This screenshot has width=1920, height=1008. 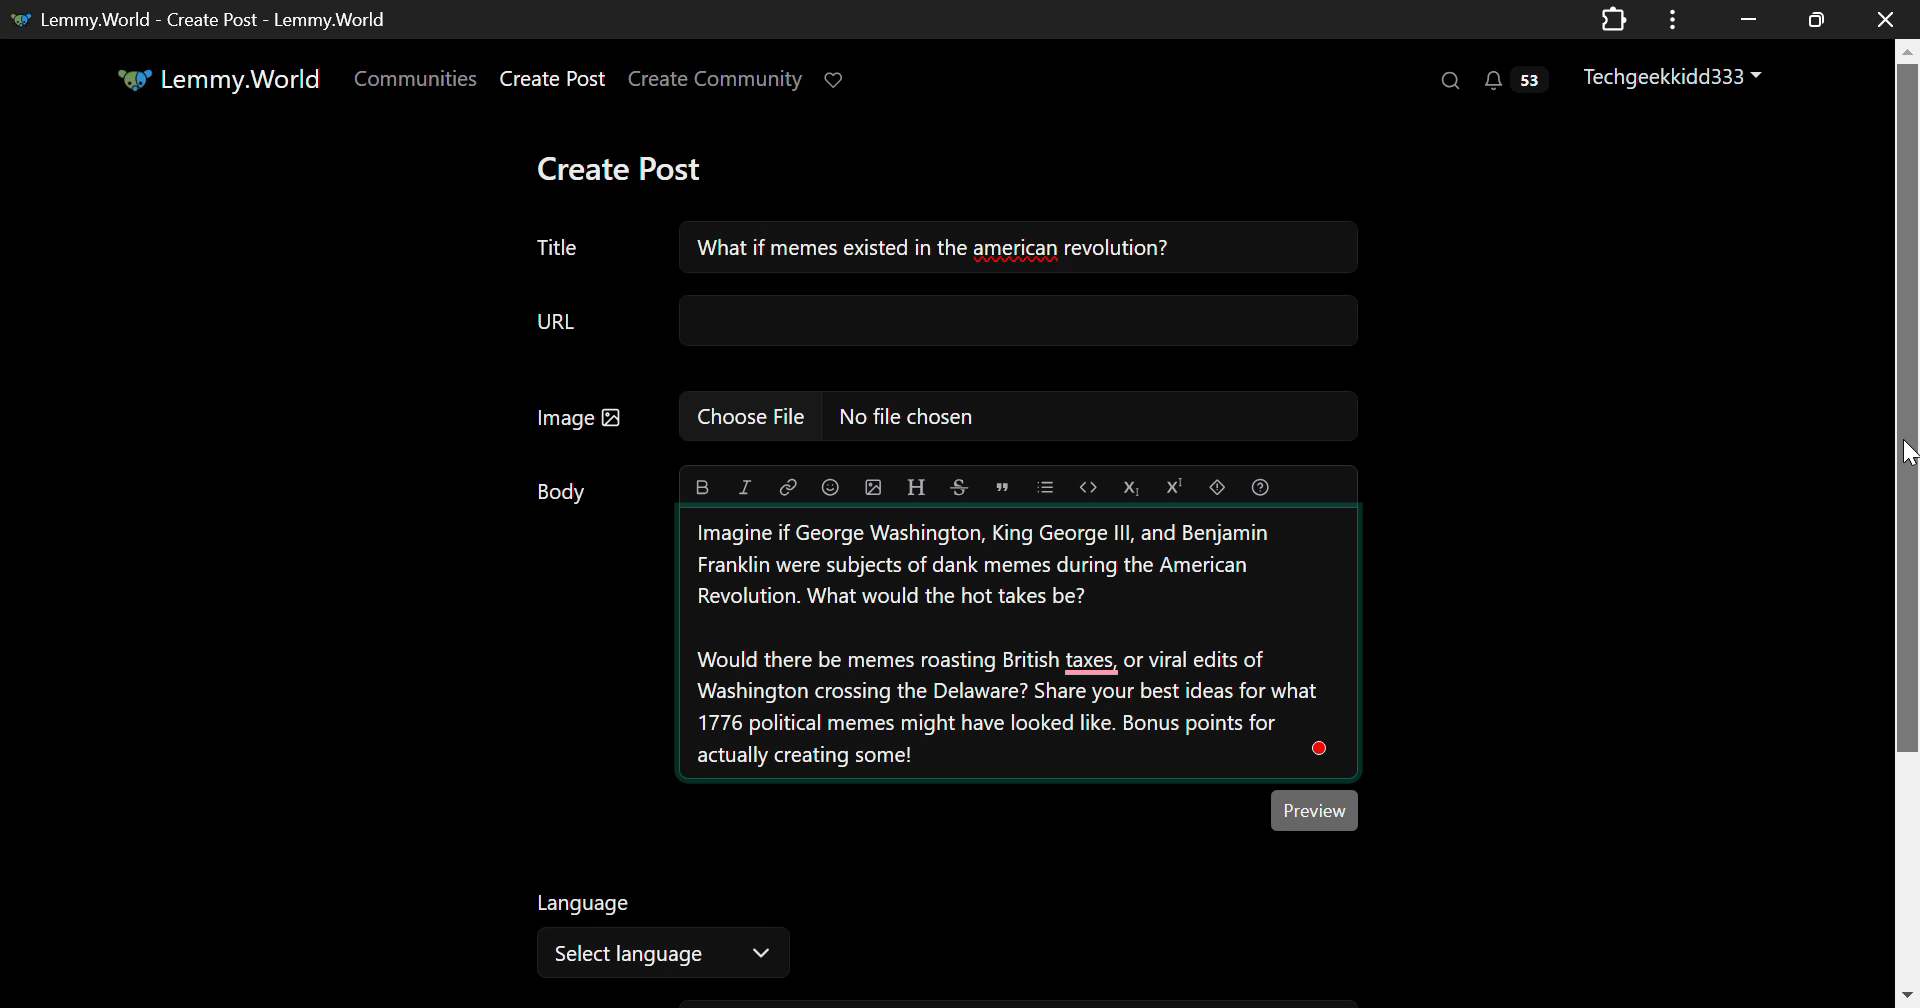 What do you see at coordinates (1615, 18) in the screenshot?
I see `Extensions` at bounding box center [1615, 18].